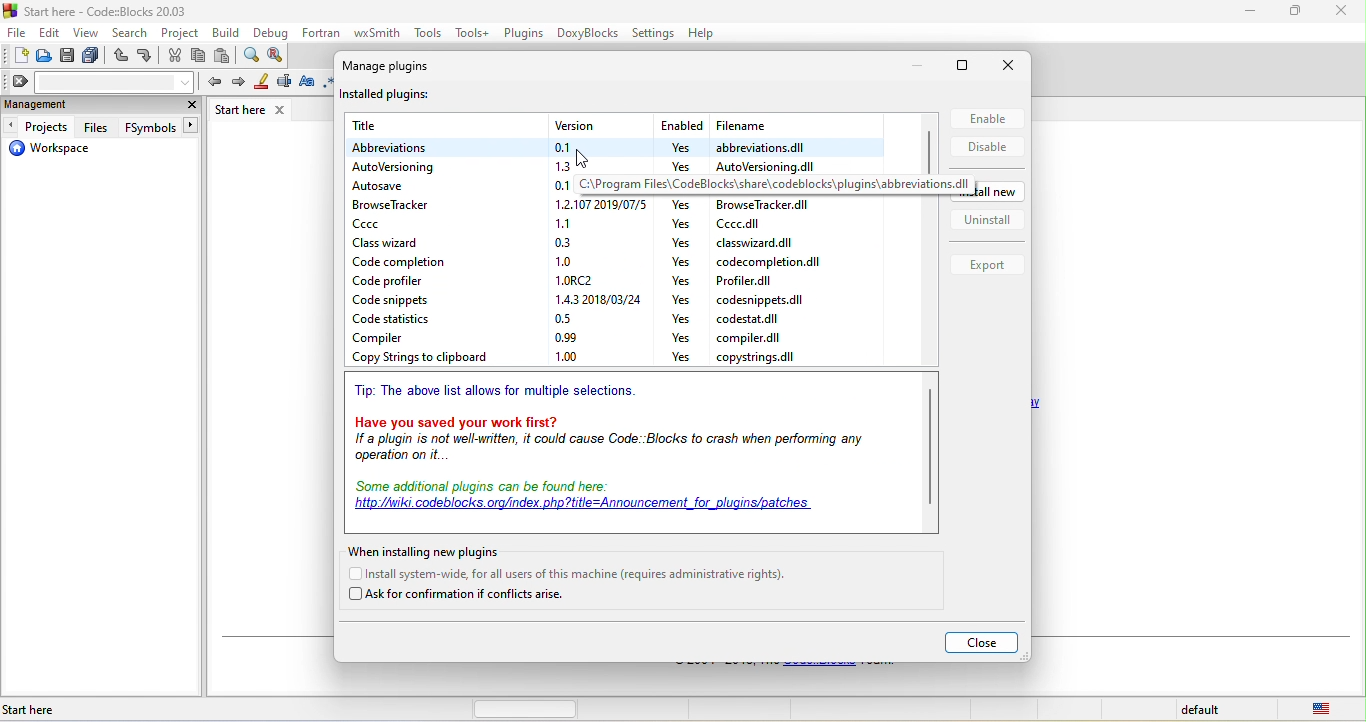  What do you see at coordinates (236, 82) in the screenshot?
I see `next` at bounding box center [236, 82].